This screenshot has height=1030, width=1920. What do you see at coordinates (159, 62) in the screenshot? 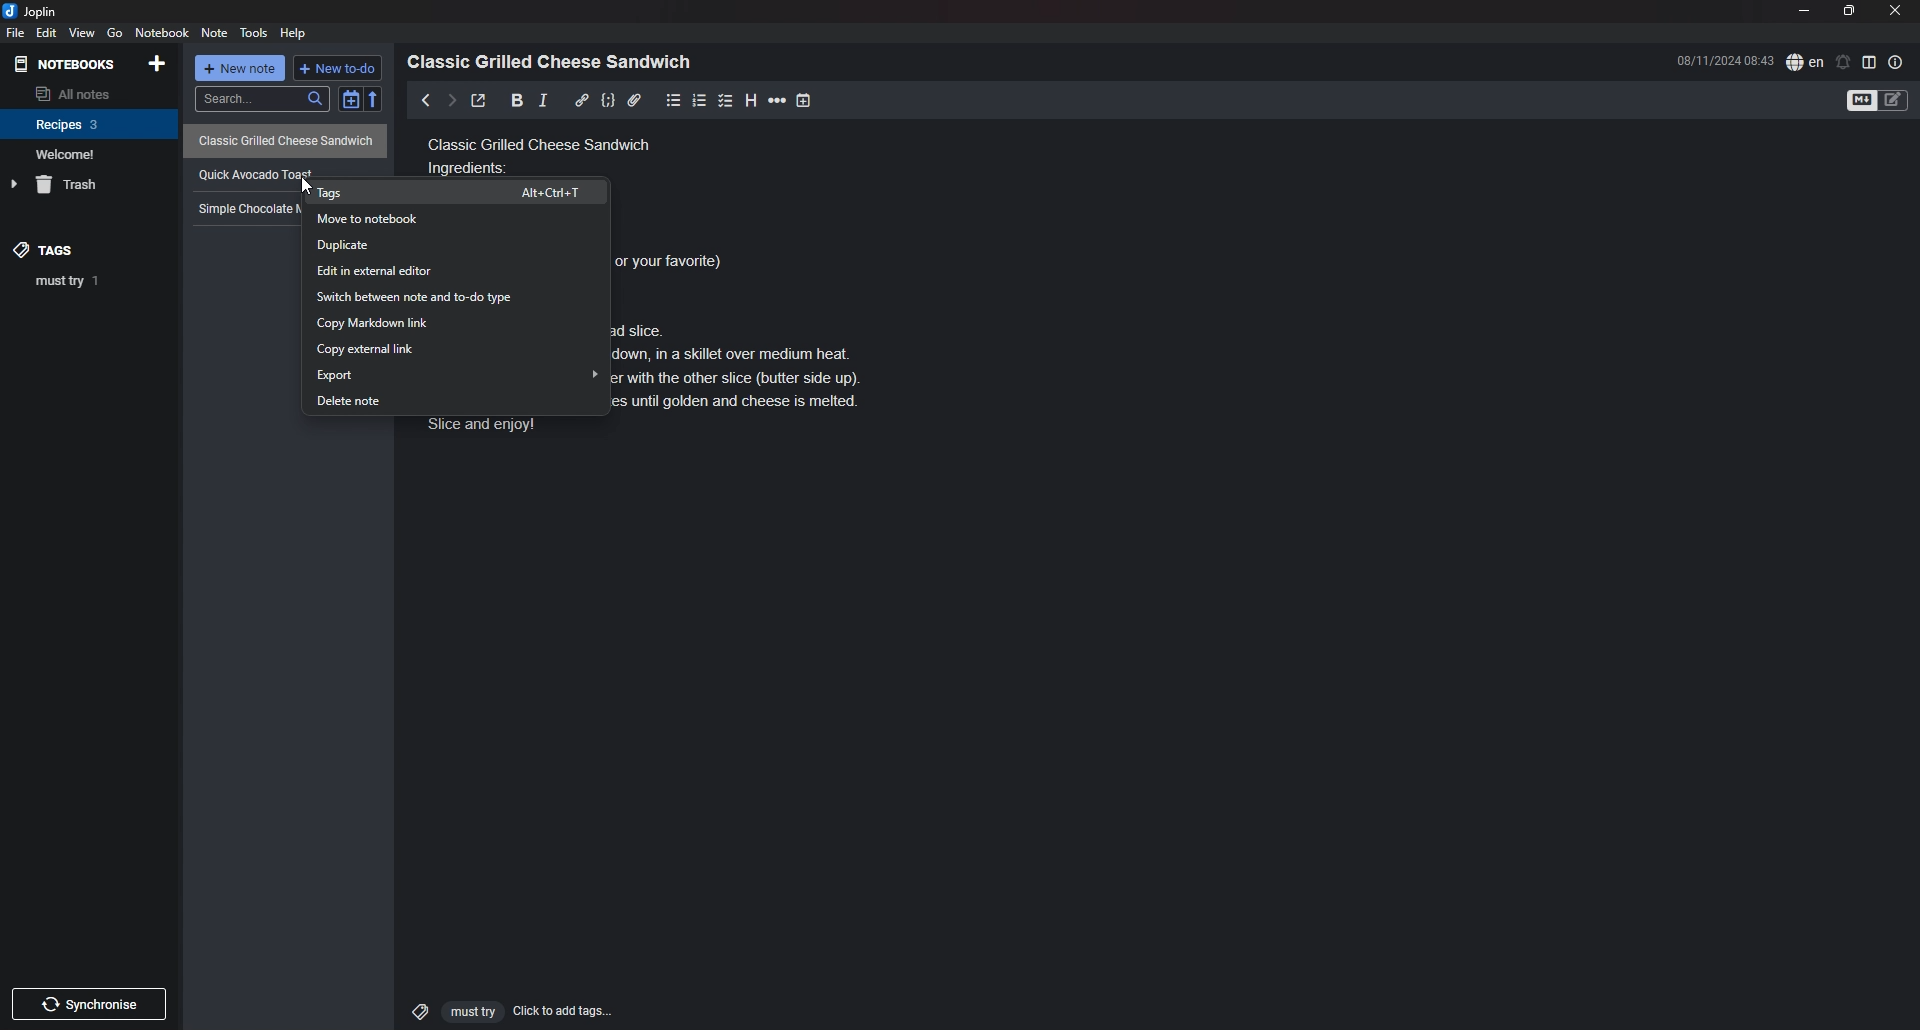
I see `add notebook` at bounding box center [159, 62].